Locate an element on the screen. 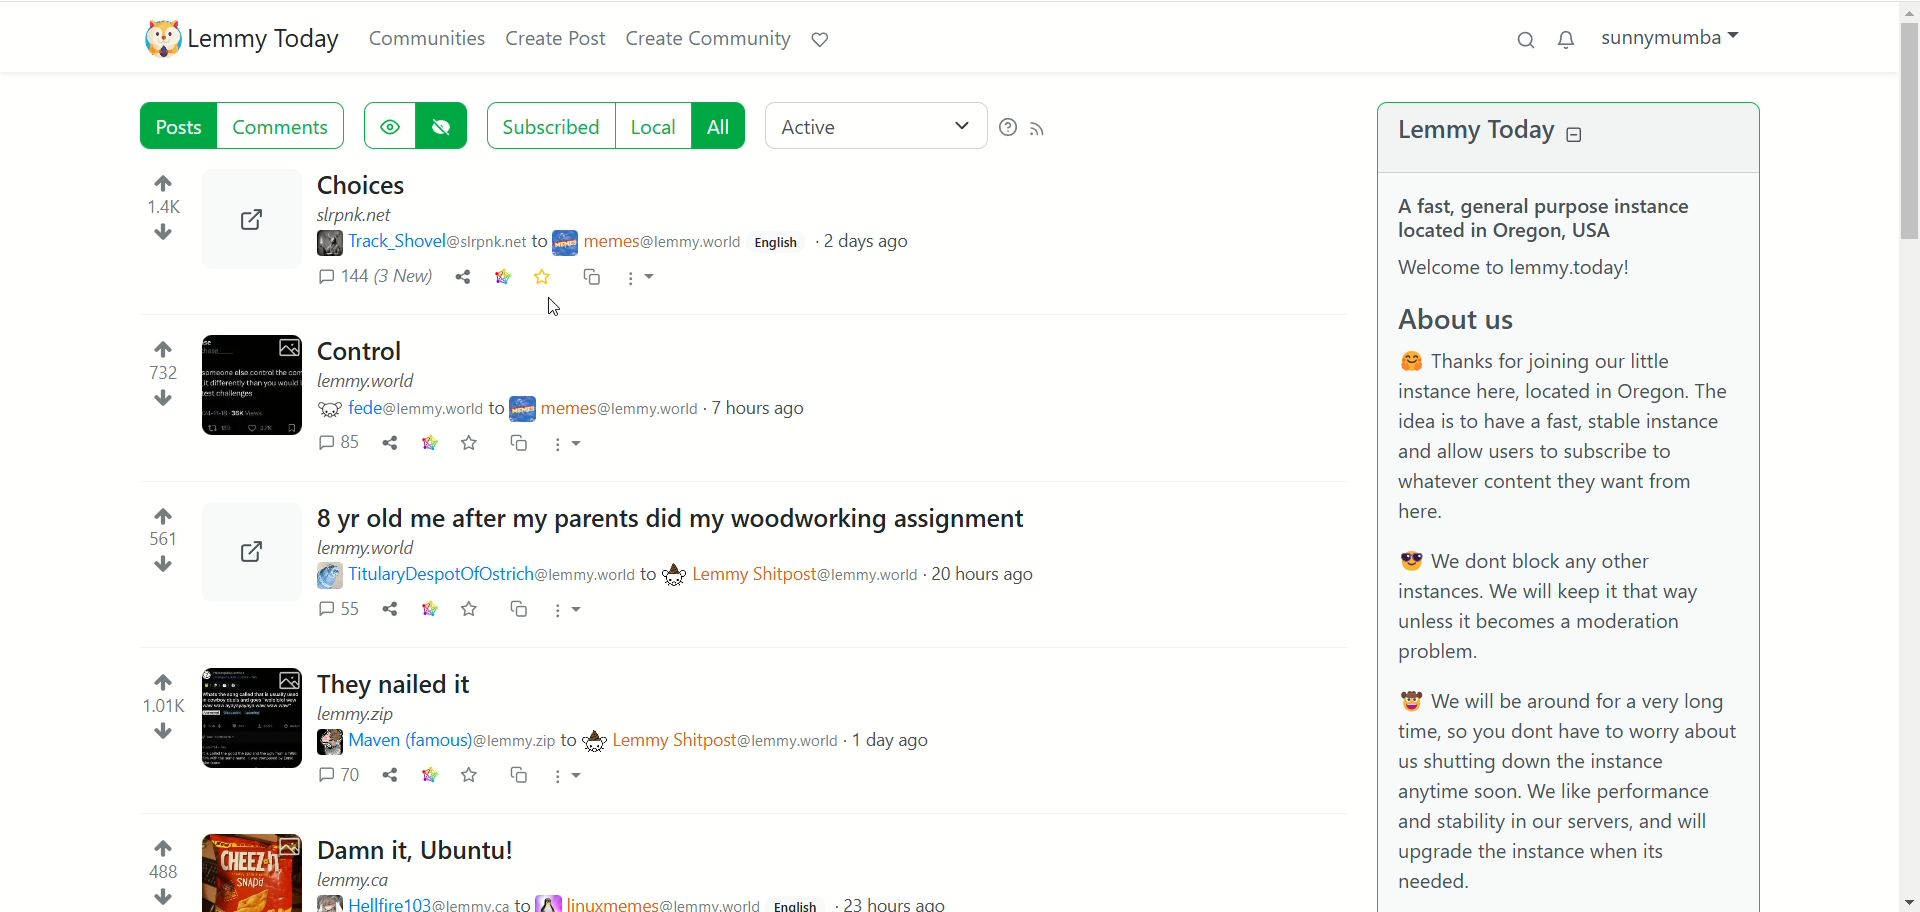 This screenshot has width=1920, height=912. (sunnymumba)account is located at coordinates (1675, 36).